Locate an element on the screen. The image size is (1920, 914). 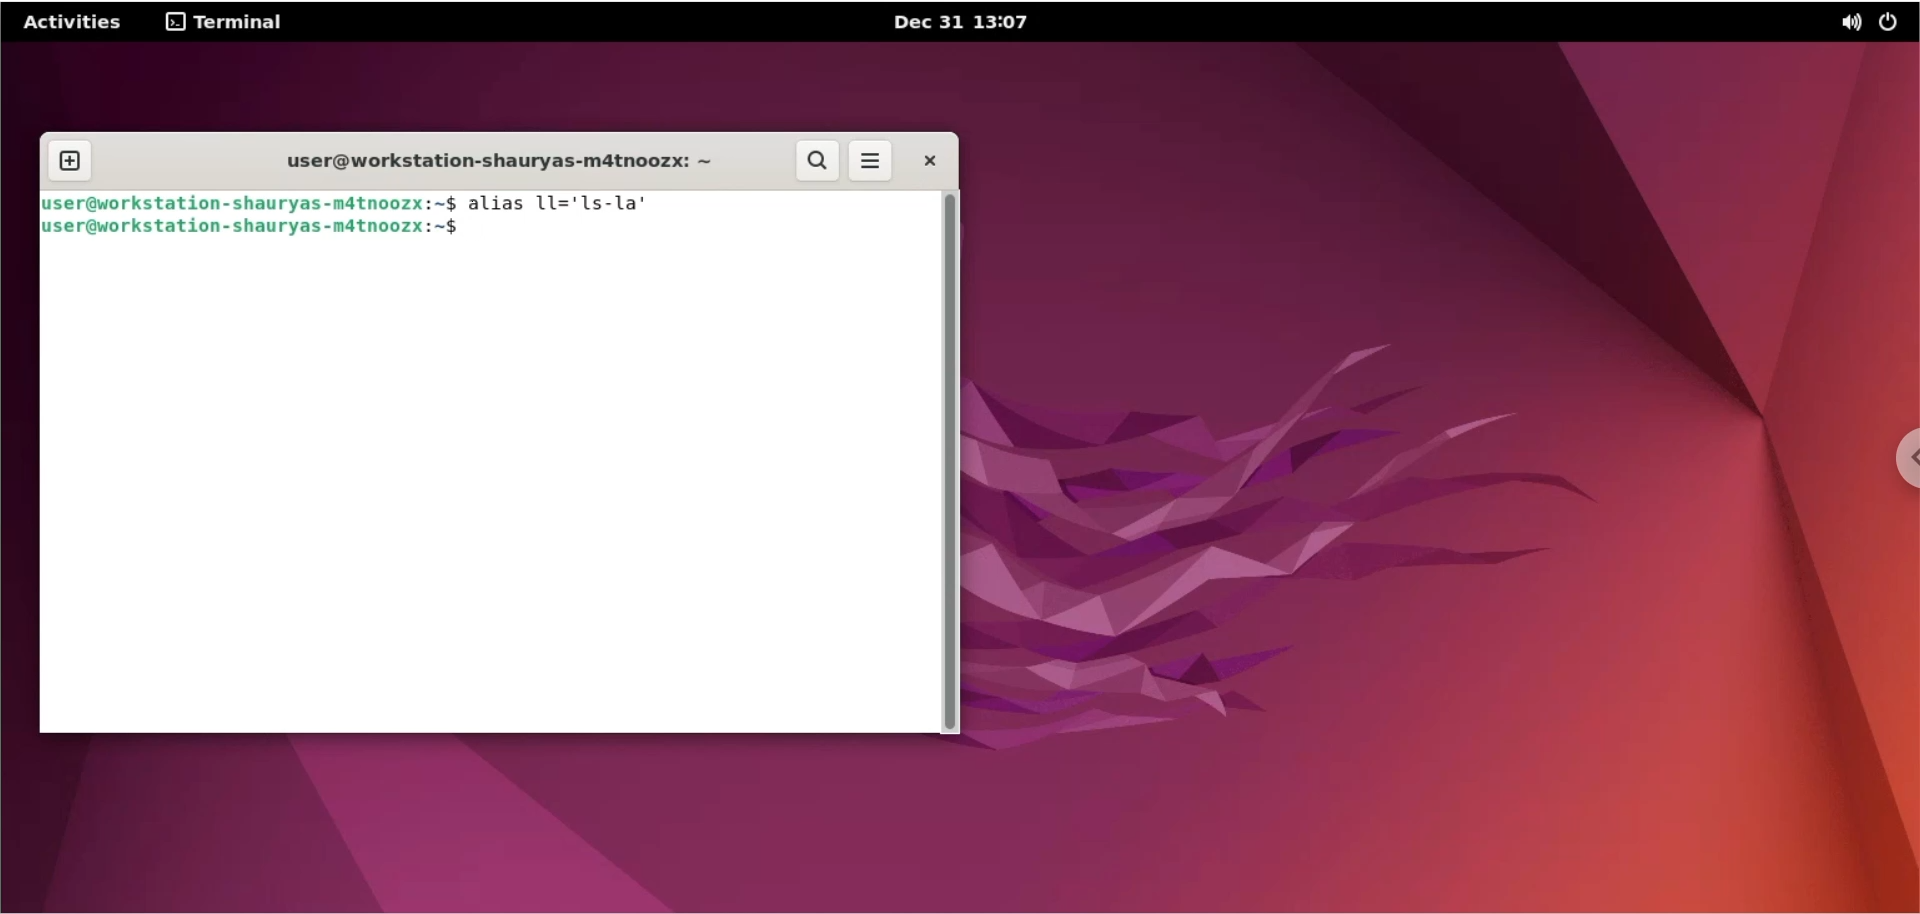
alias 11='ls-la’ is located at coordinates (563, 204).